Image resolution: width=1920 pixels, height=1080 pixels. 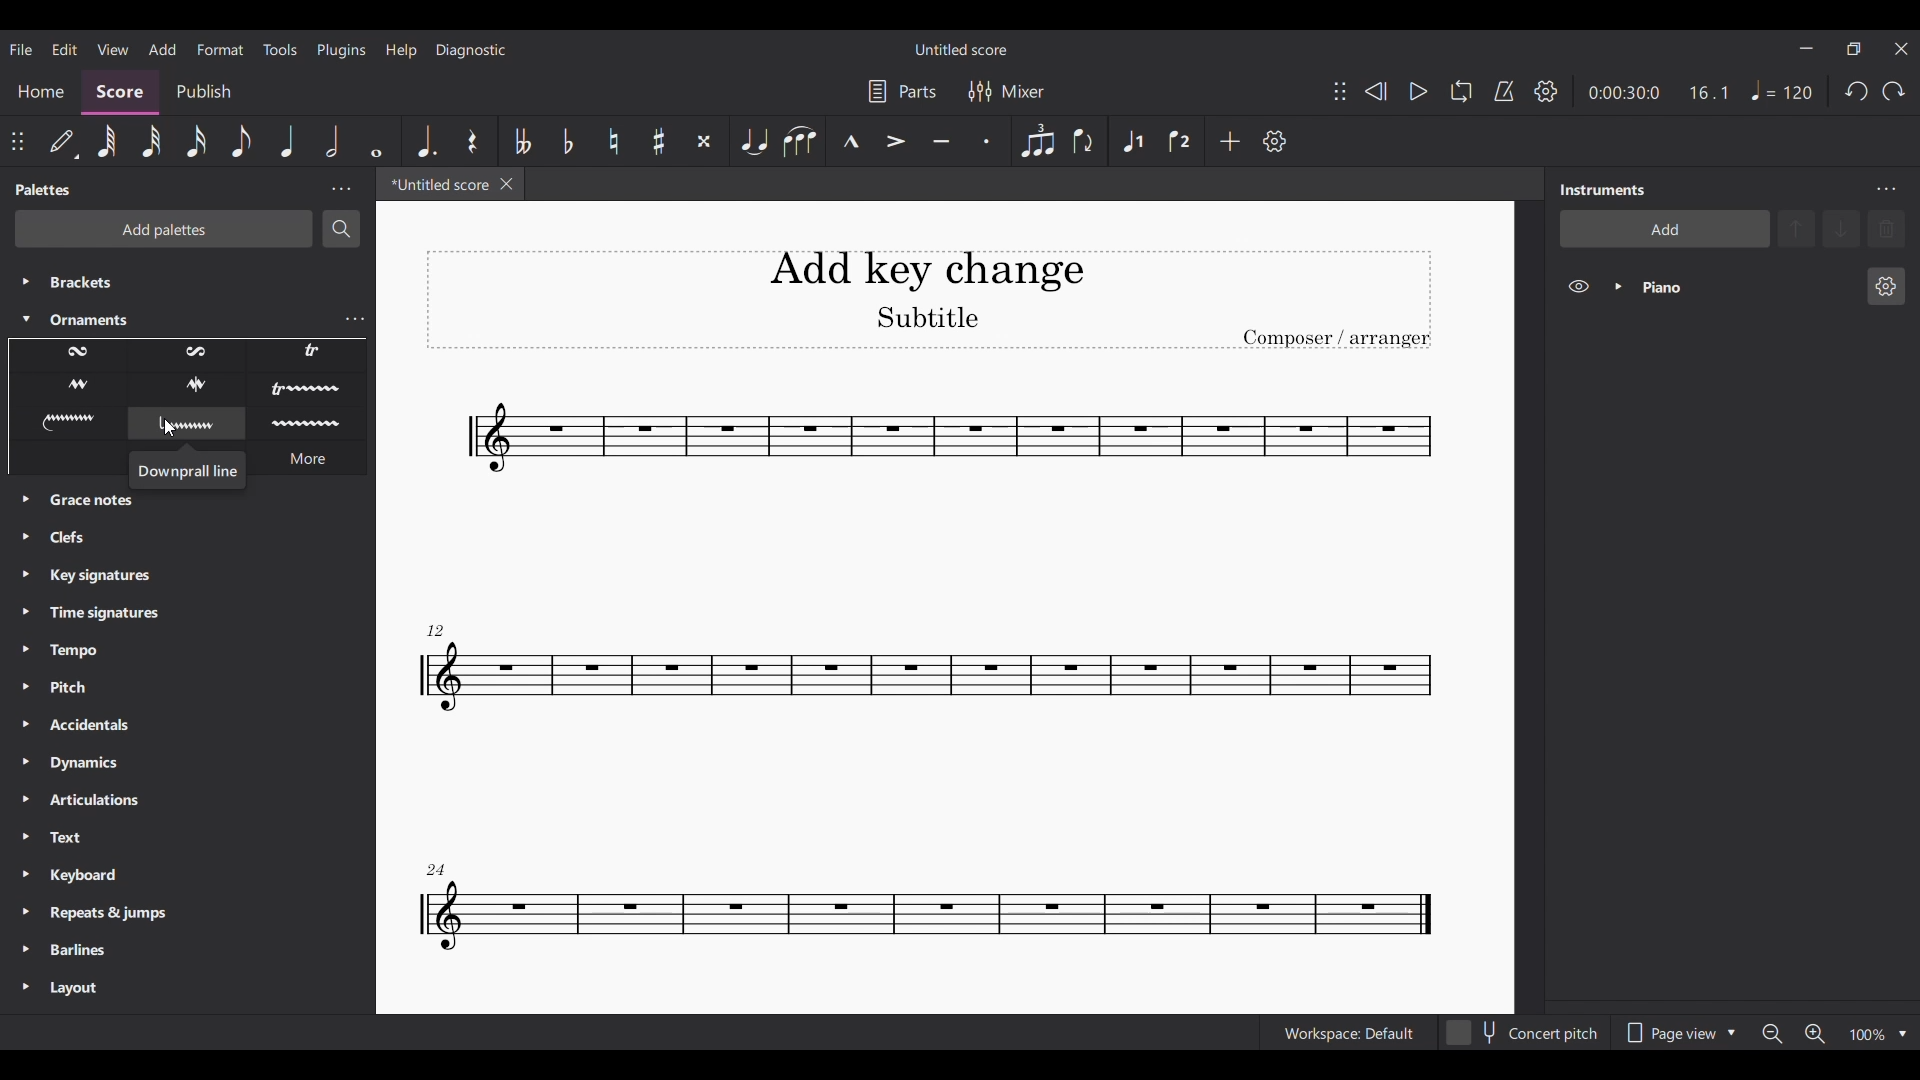 What do you see at coordinates (221, 49) in the screenshot?
I see `Format menu` at bounding box center [221, 49].